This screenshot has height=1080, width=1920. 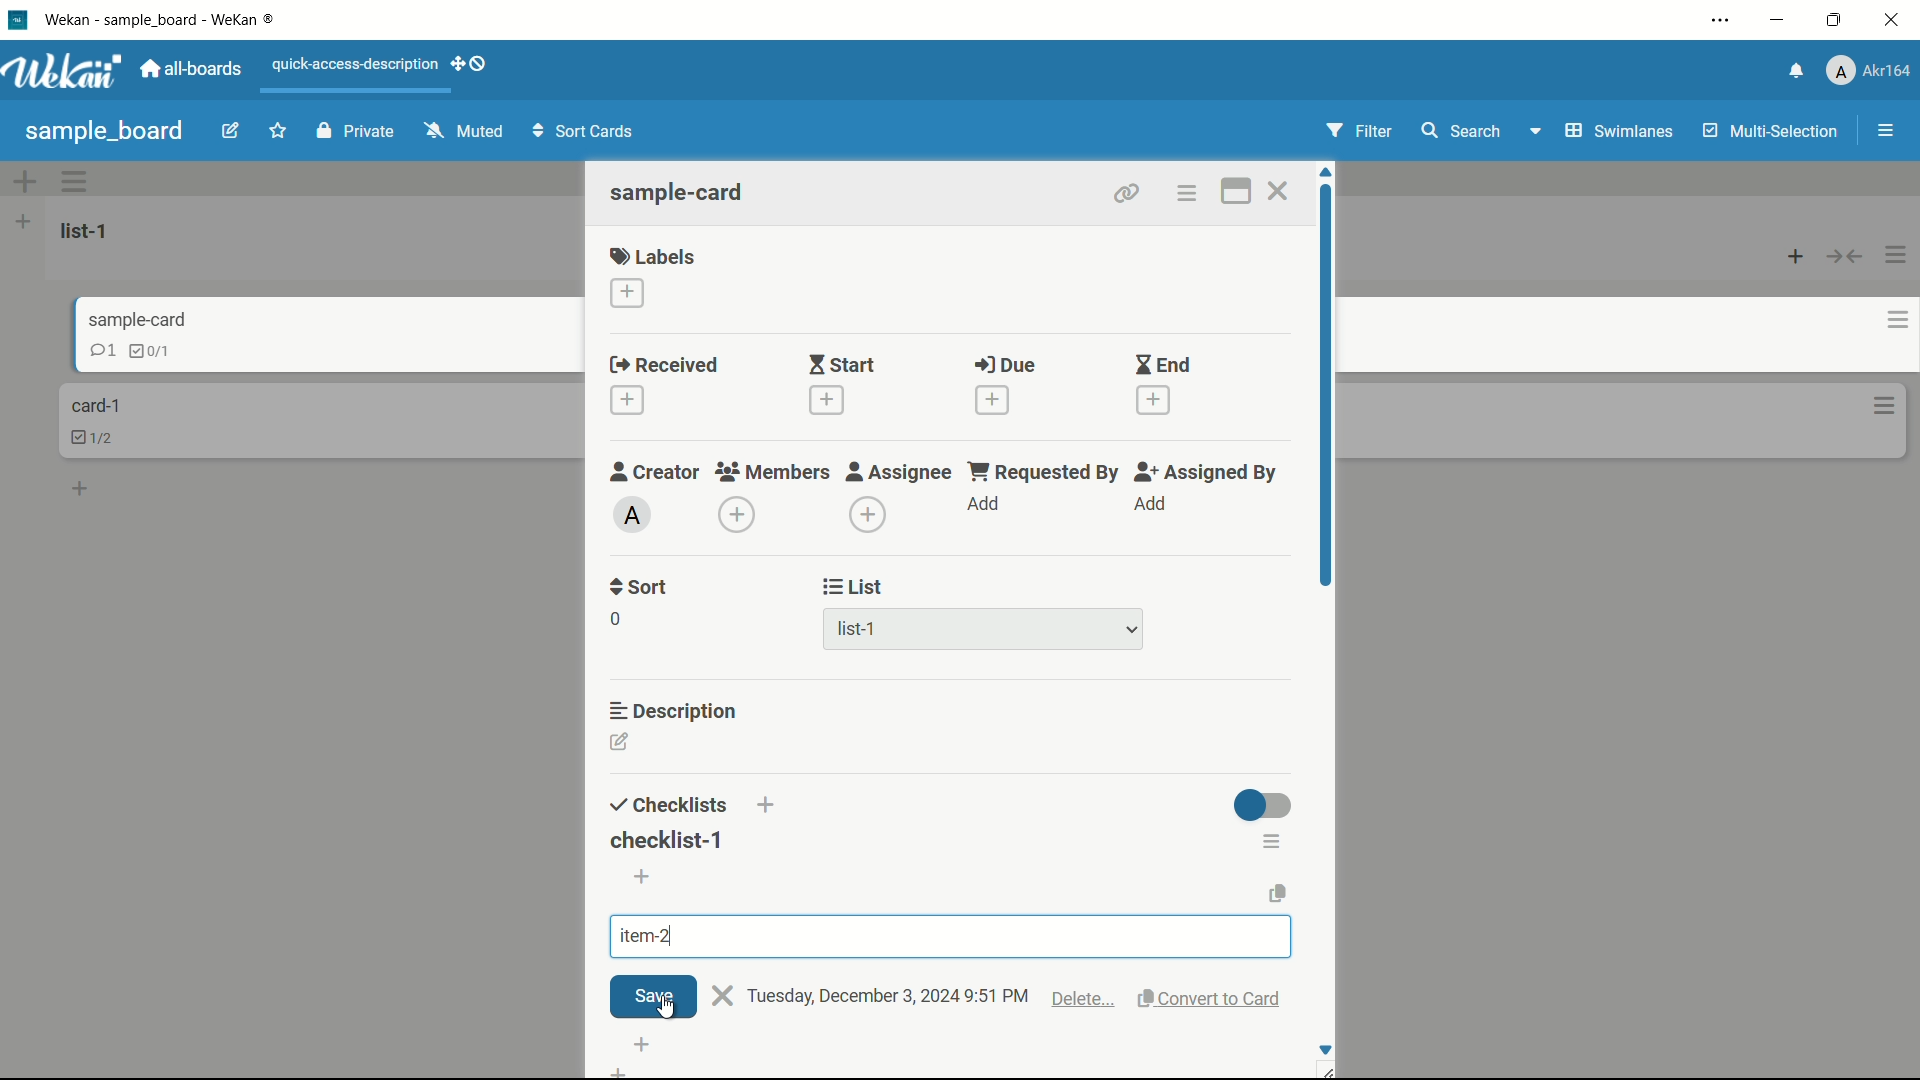 What do you see at coordinates (670, 806) in the screenshot?
I see `checklists` at bounding box center [670, 806].